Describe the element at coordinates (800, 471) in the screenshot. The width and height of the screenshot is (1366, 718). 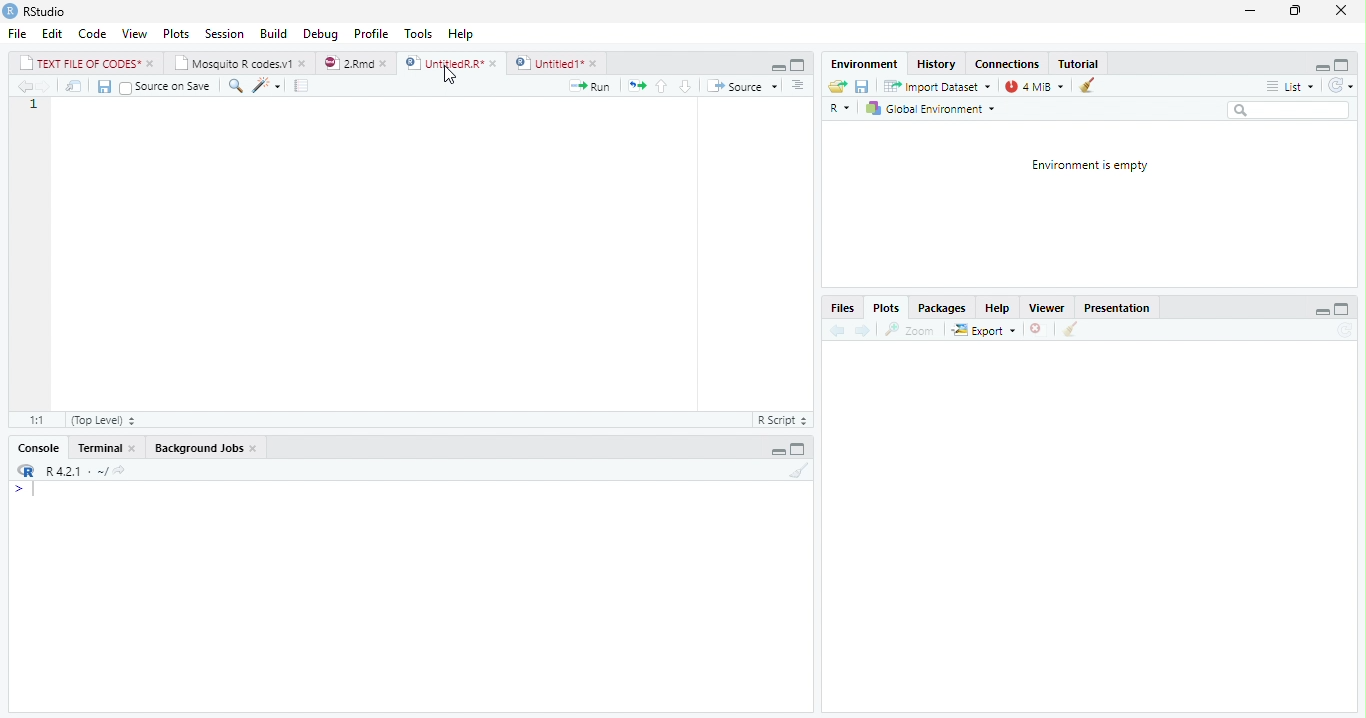
I see `clear console` at that location.